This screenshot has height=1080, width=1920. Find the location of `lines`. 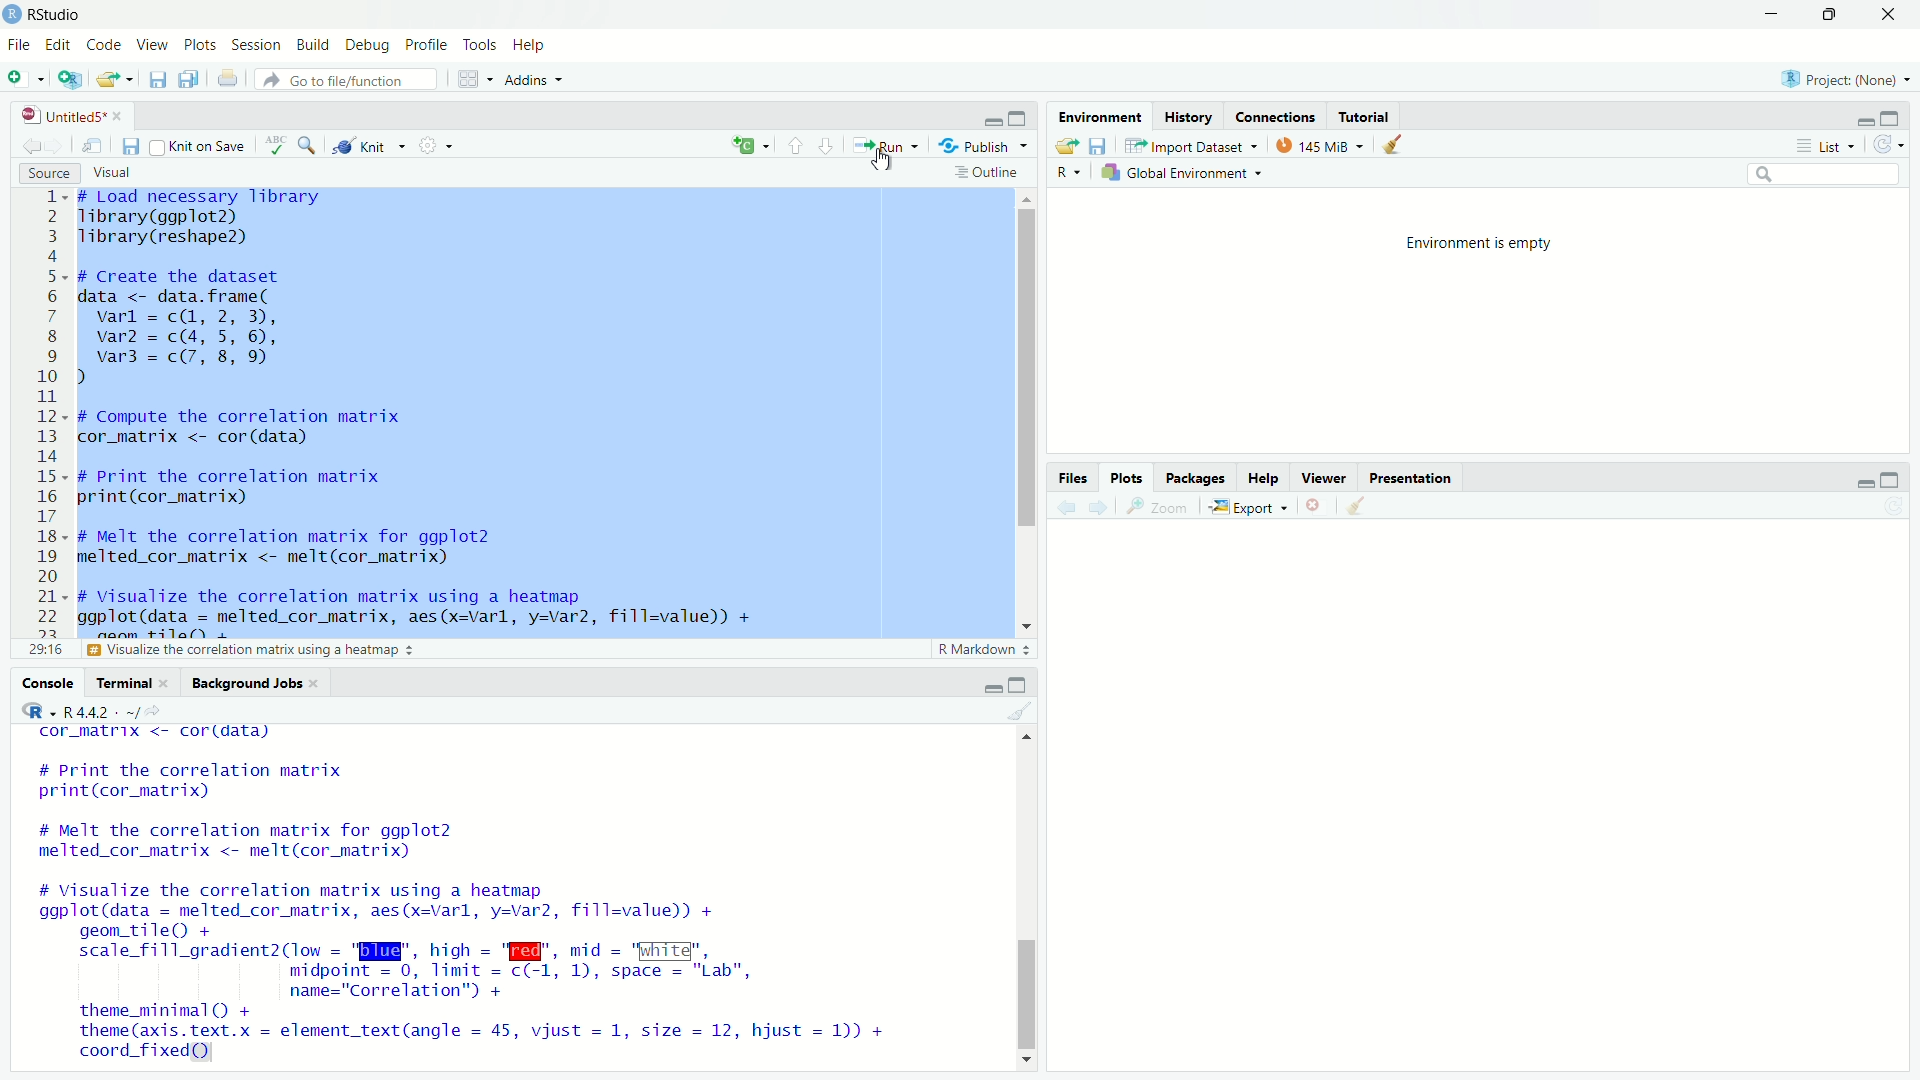

lines is located at coordinates (52, 423).